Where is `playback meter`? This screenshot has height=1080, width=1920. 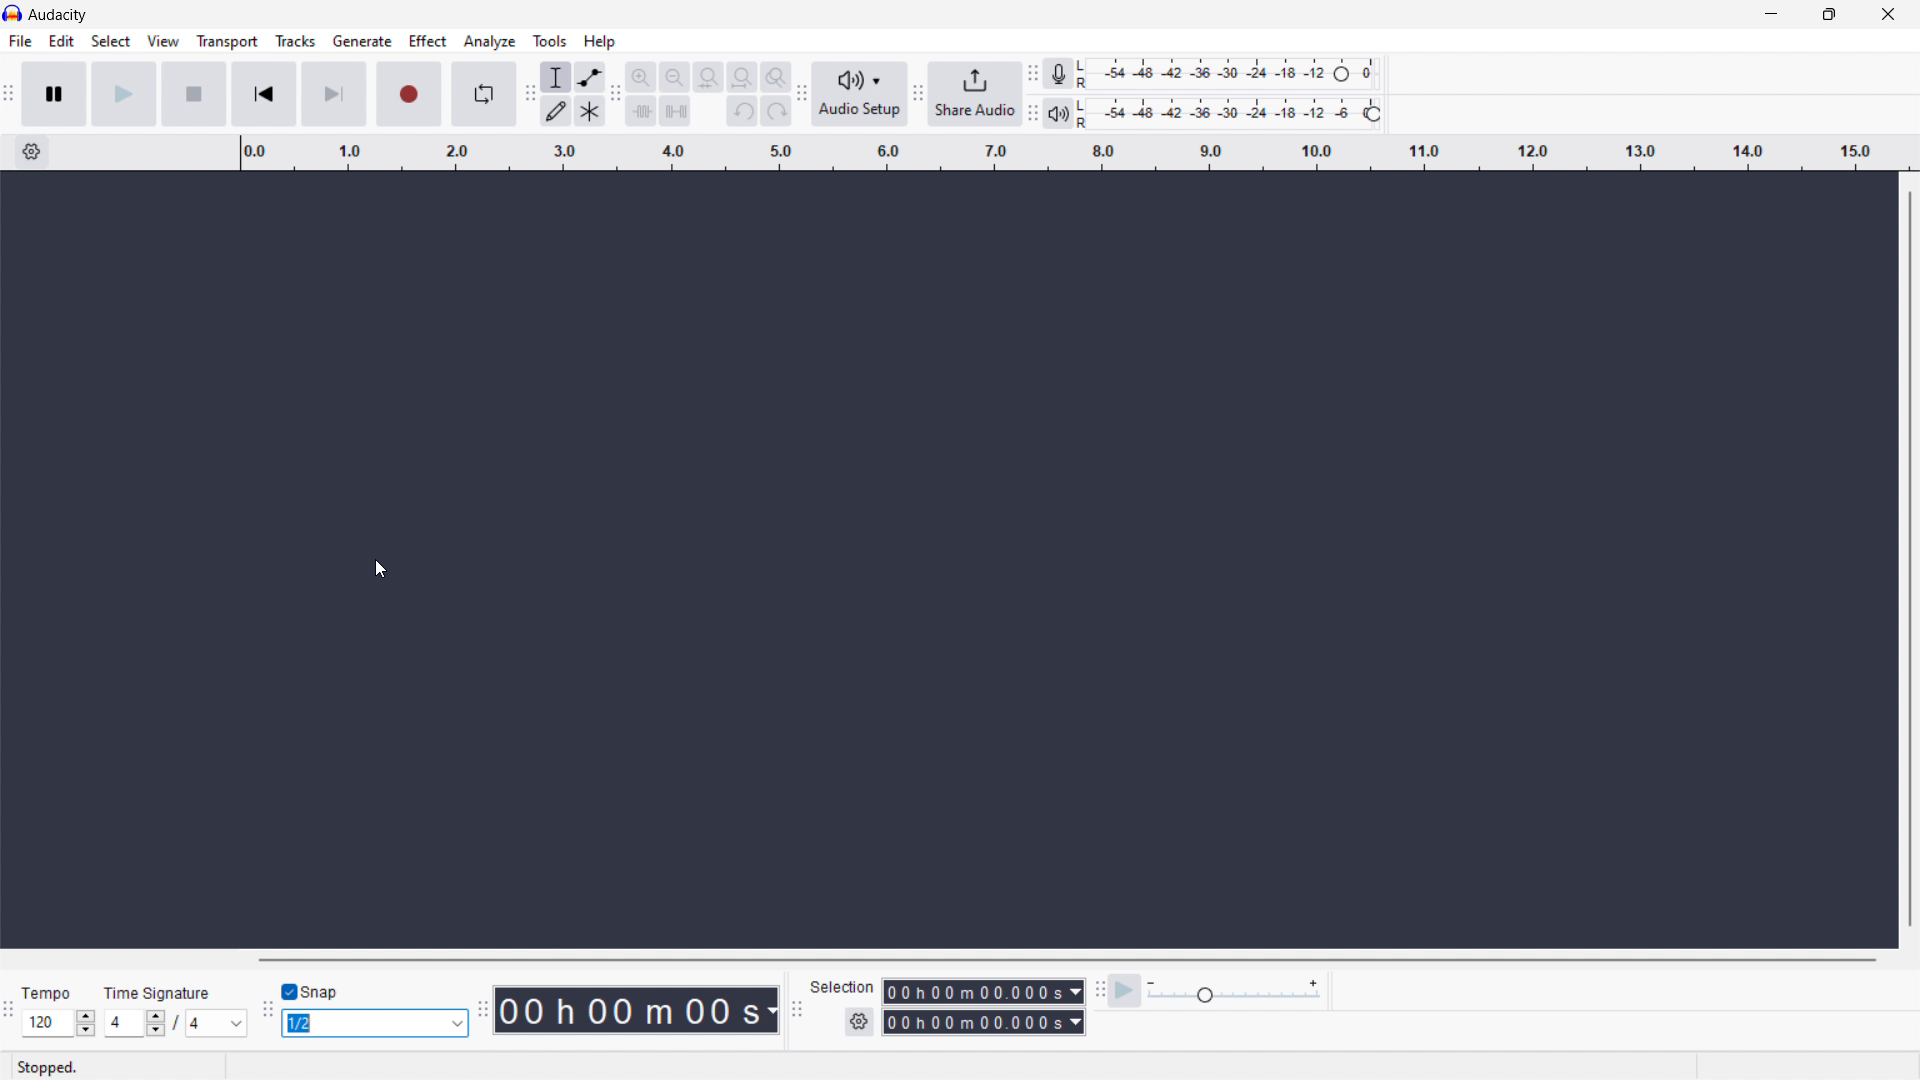 playback meter is located at coordinates (1233, 992).